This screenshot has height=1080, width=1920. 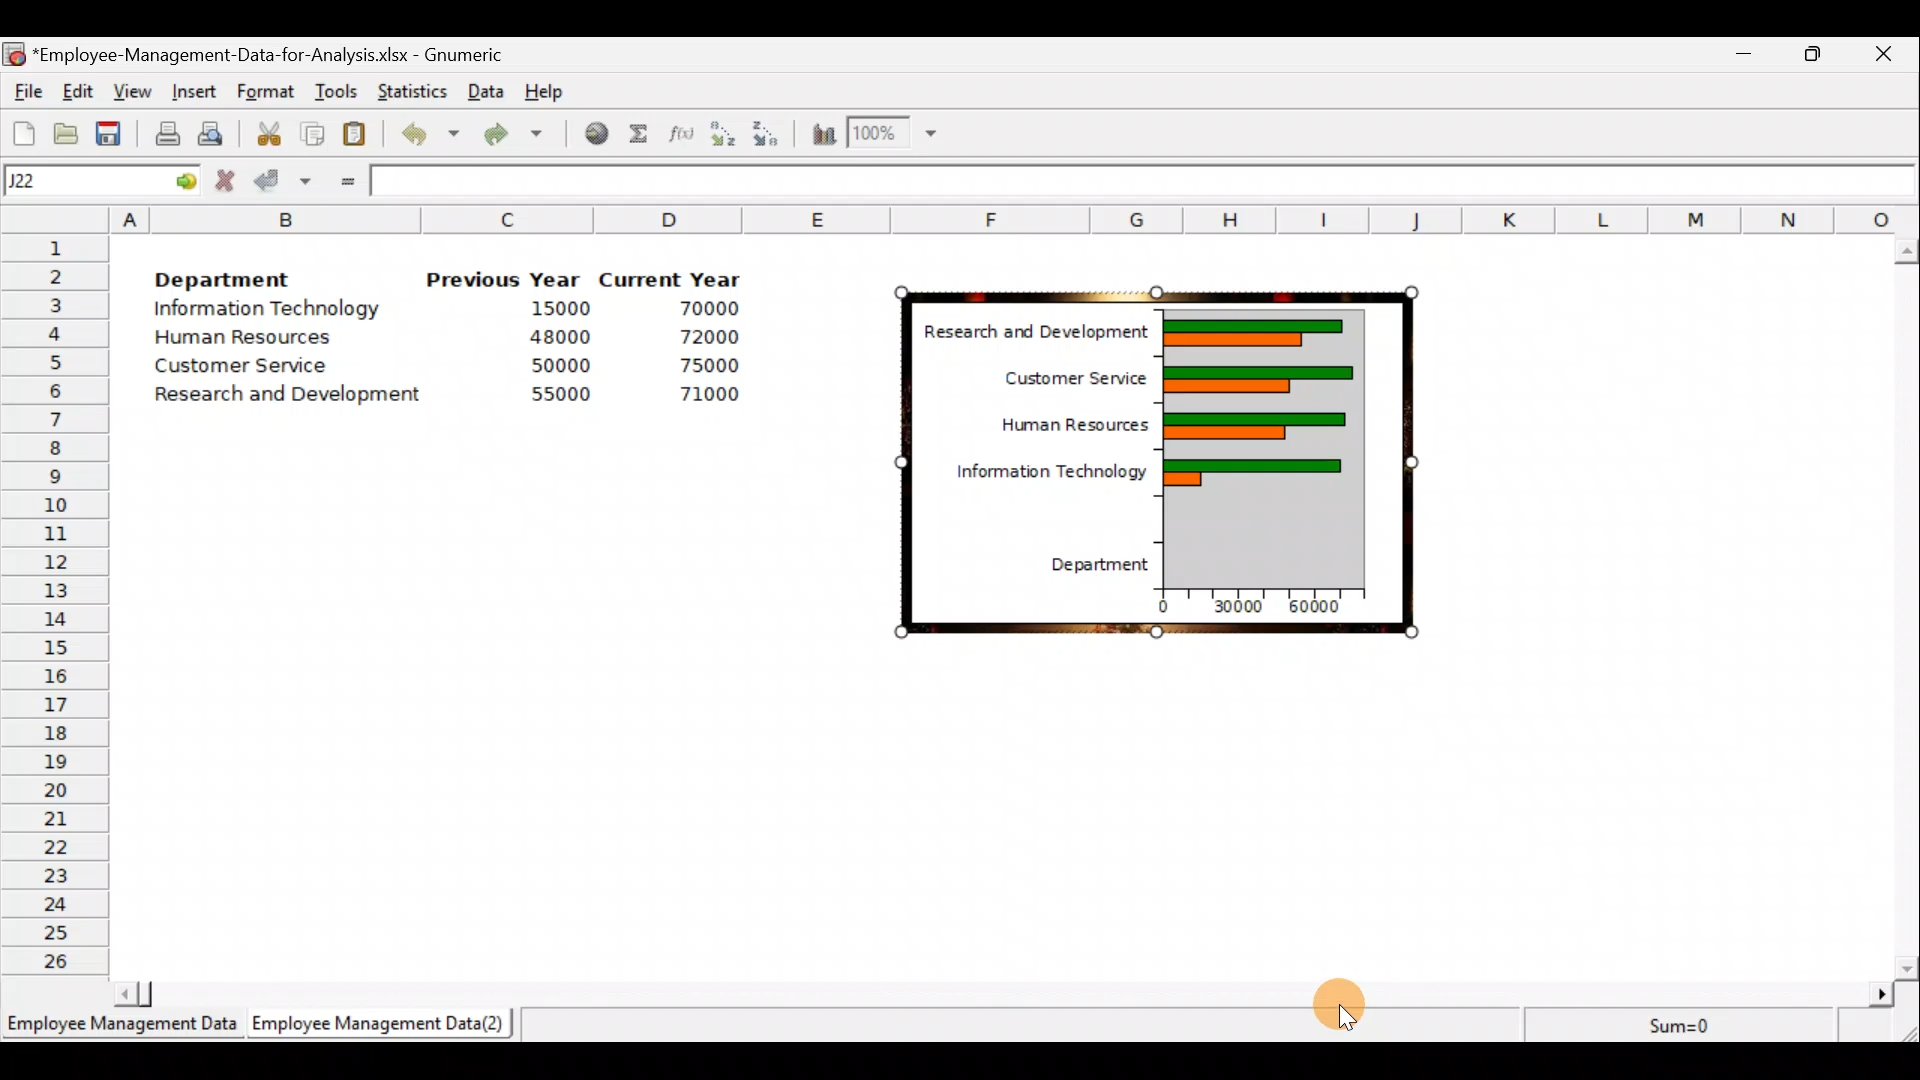 What do you see at coordinates (1088, 572) in the screenshot?
I see `Department` at bounding box center [1088, 572].